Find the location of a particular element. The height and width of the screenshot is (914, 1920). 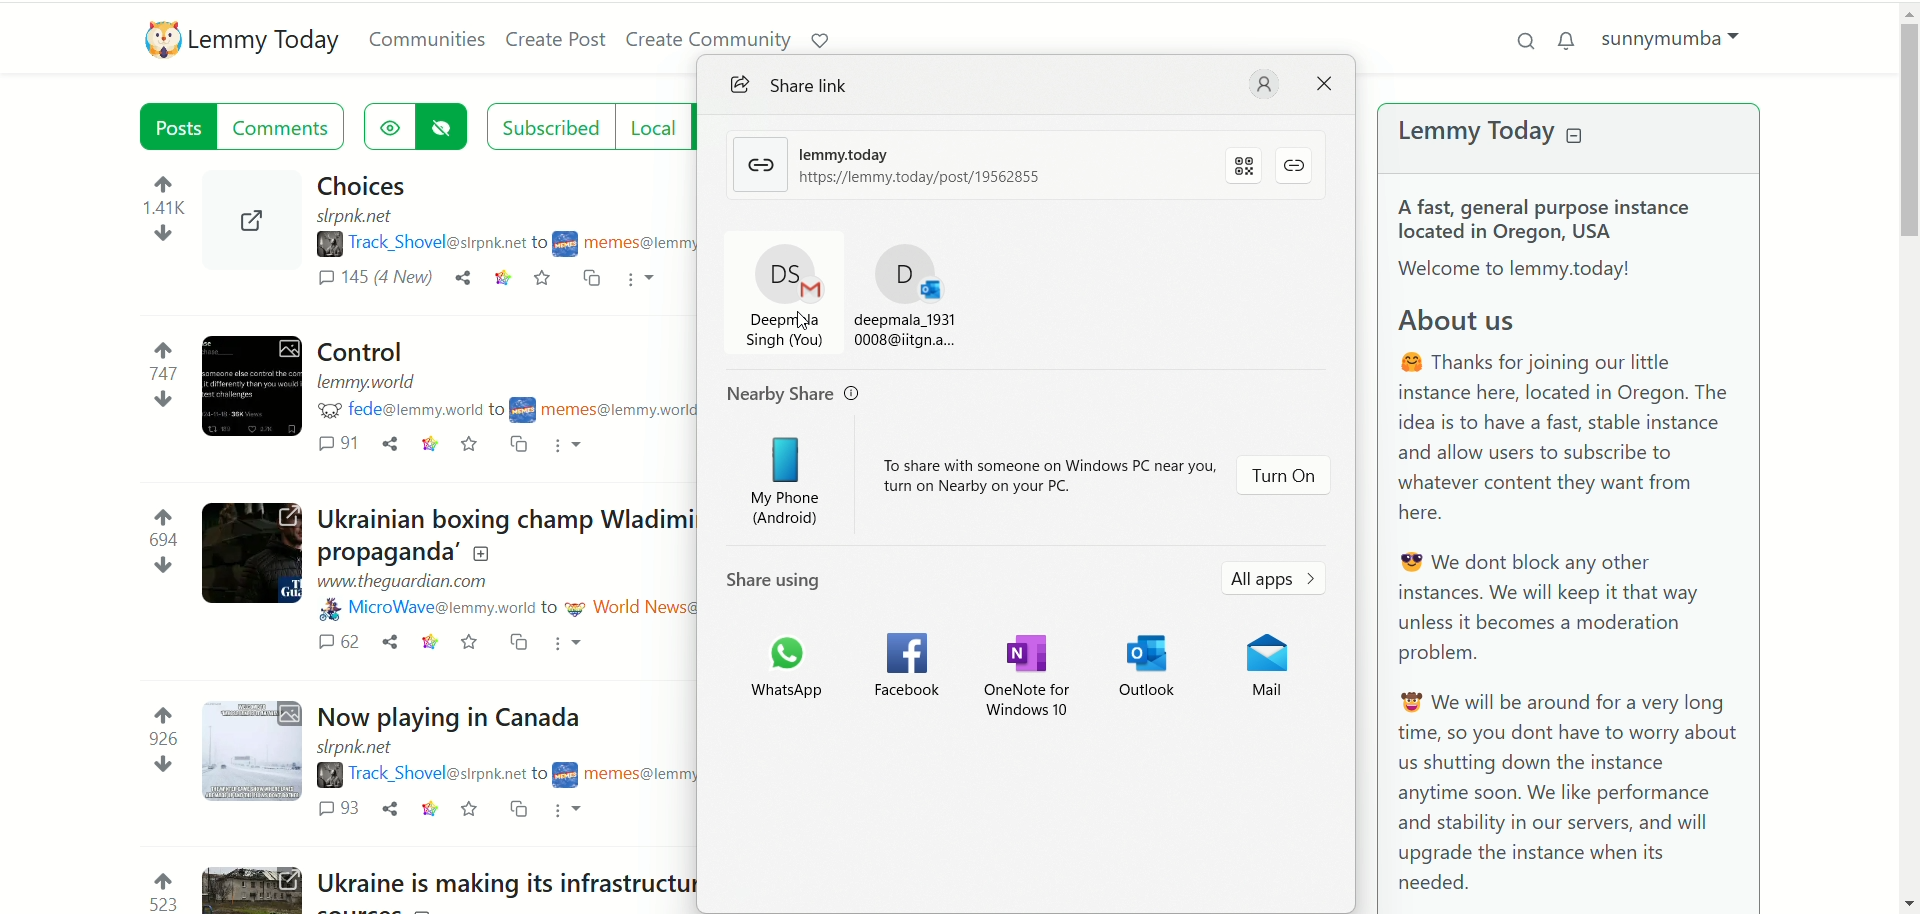

Expand the post with the image is located at coordinates (254, 753).